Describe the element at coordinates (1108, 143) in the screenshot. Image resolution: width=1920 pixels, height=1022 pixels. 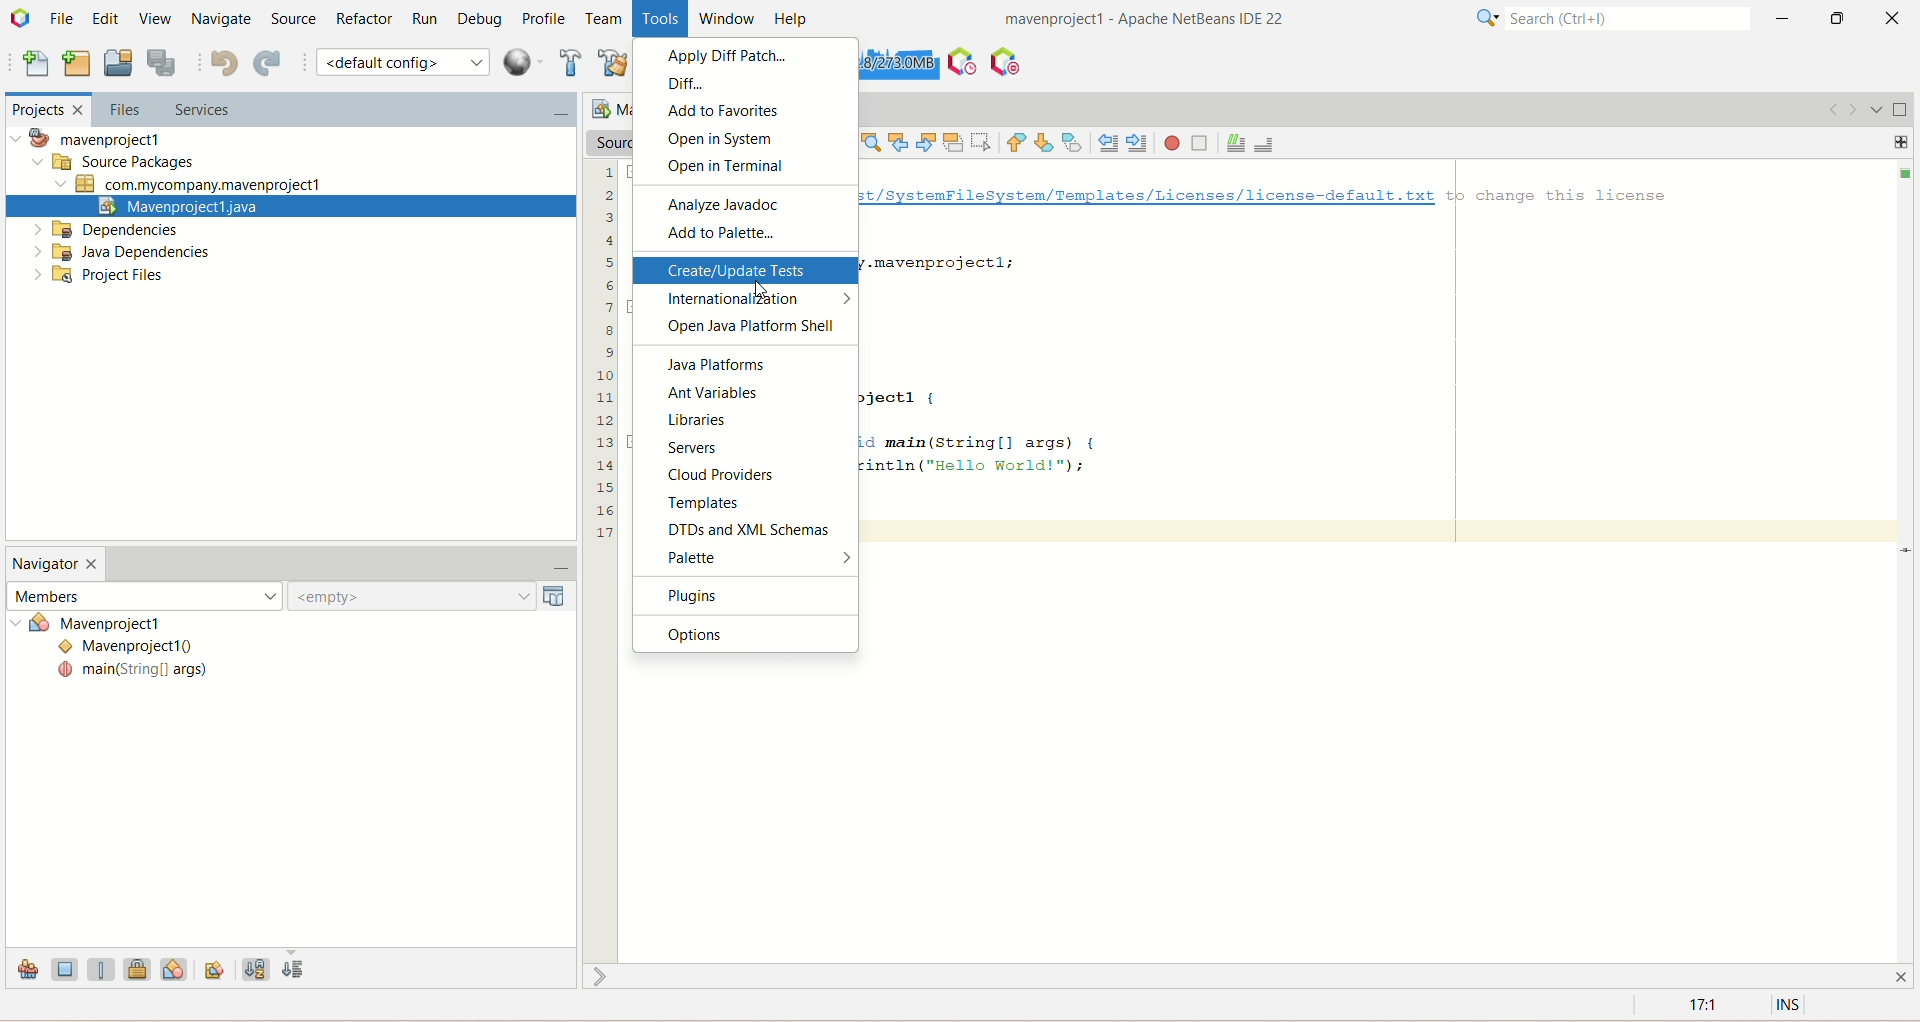
I see `shift line left` at that location.